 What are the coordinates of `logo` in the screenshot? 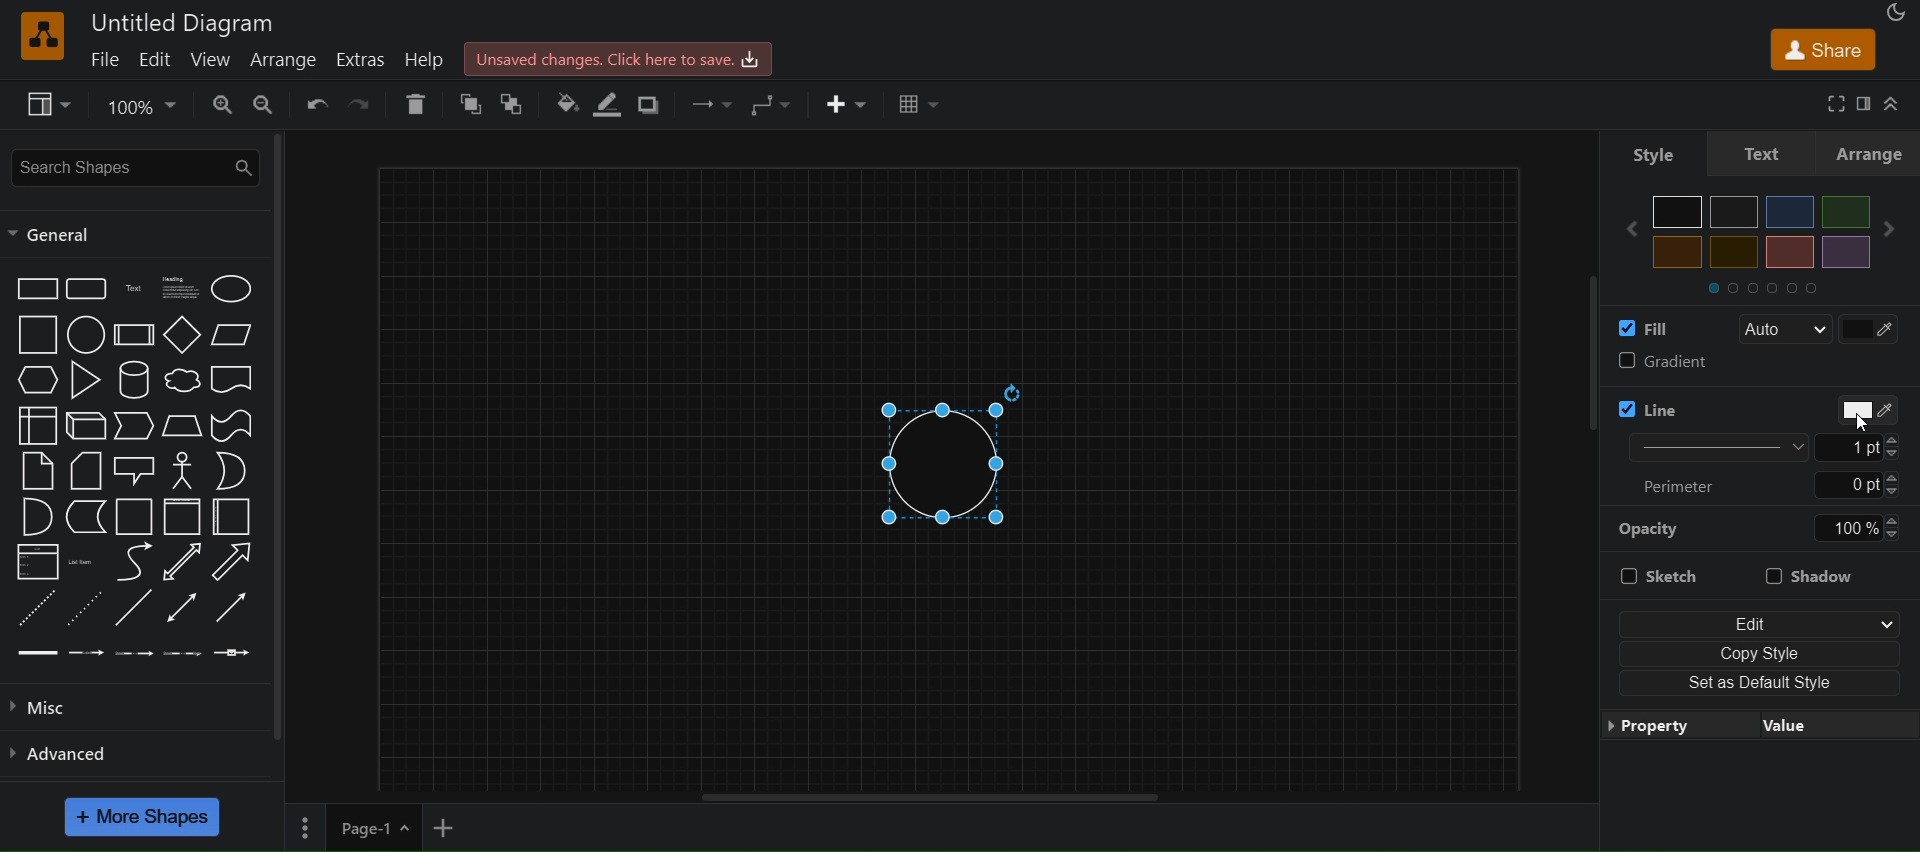 It's located at (40, 36).